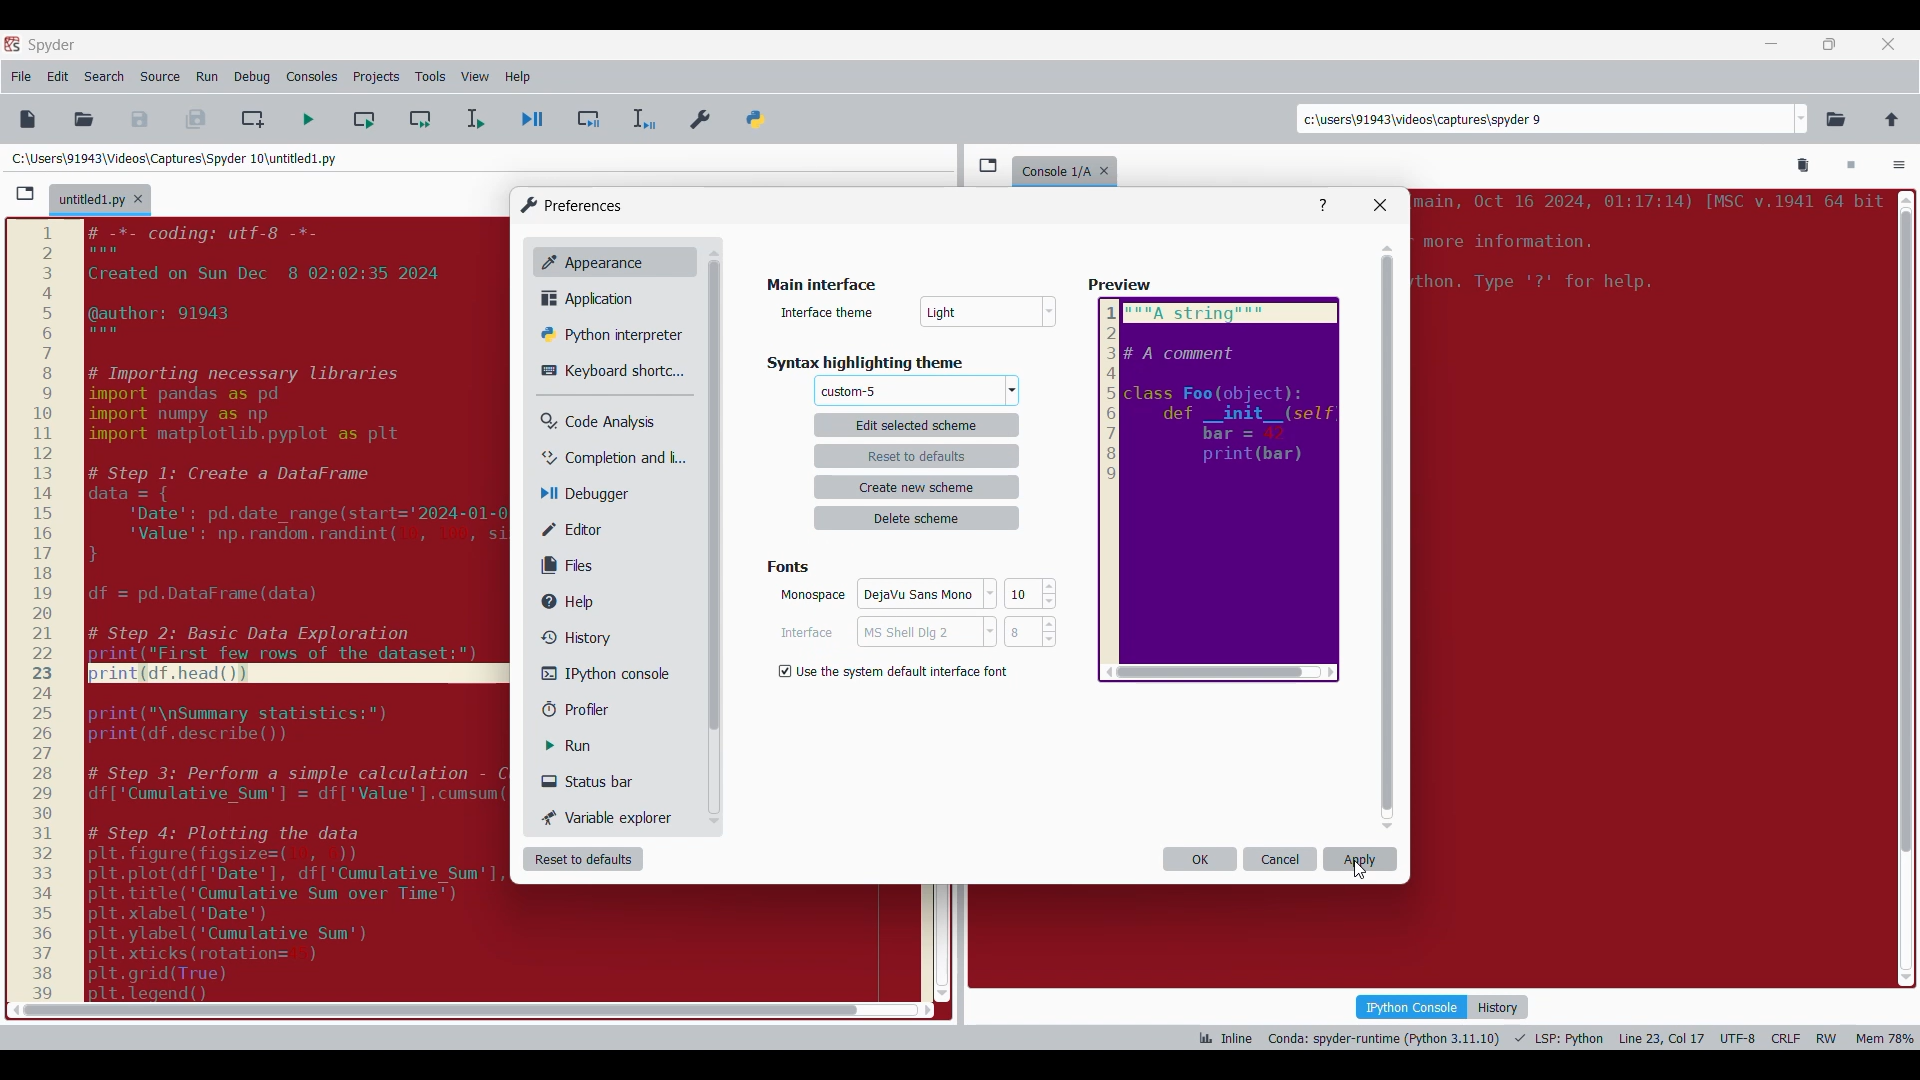 Image resolution: width=1920 pixels, height=1080 pixels. I want to click on Edit menu, so click(58, 77).